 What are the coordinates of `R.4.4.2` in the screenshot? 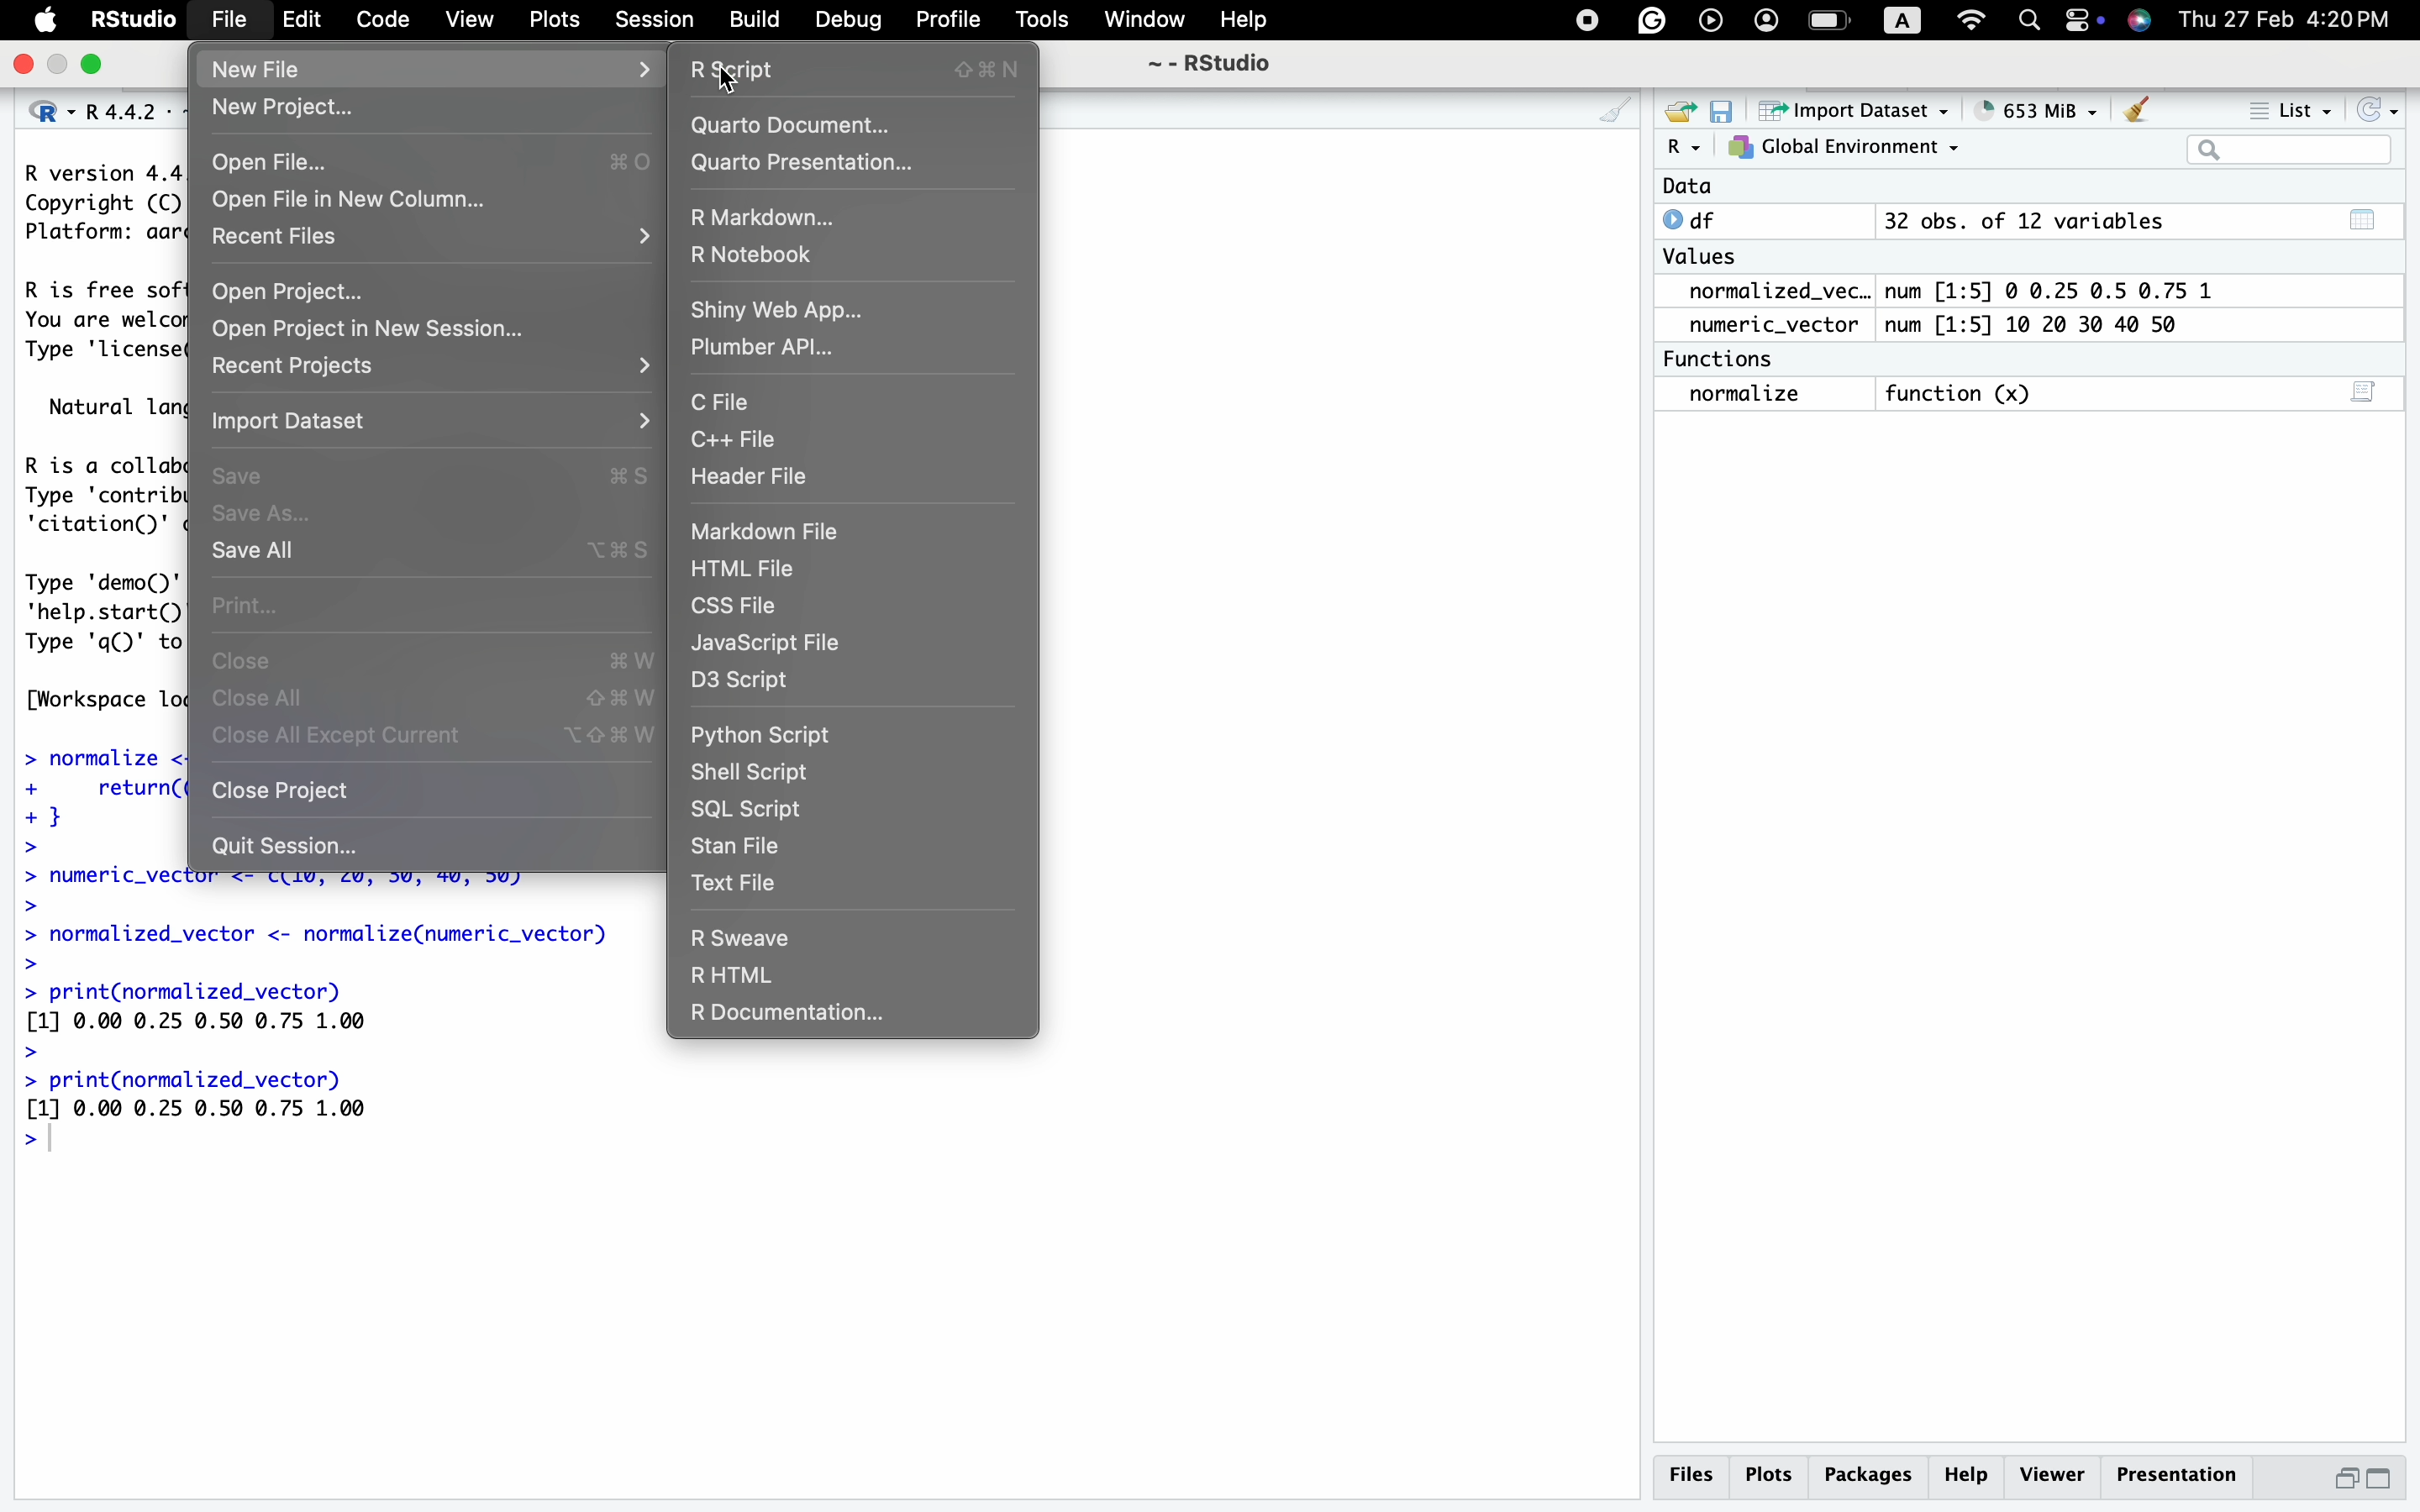 It's located at (95, 107).